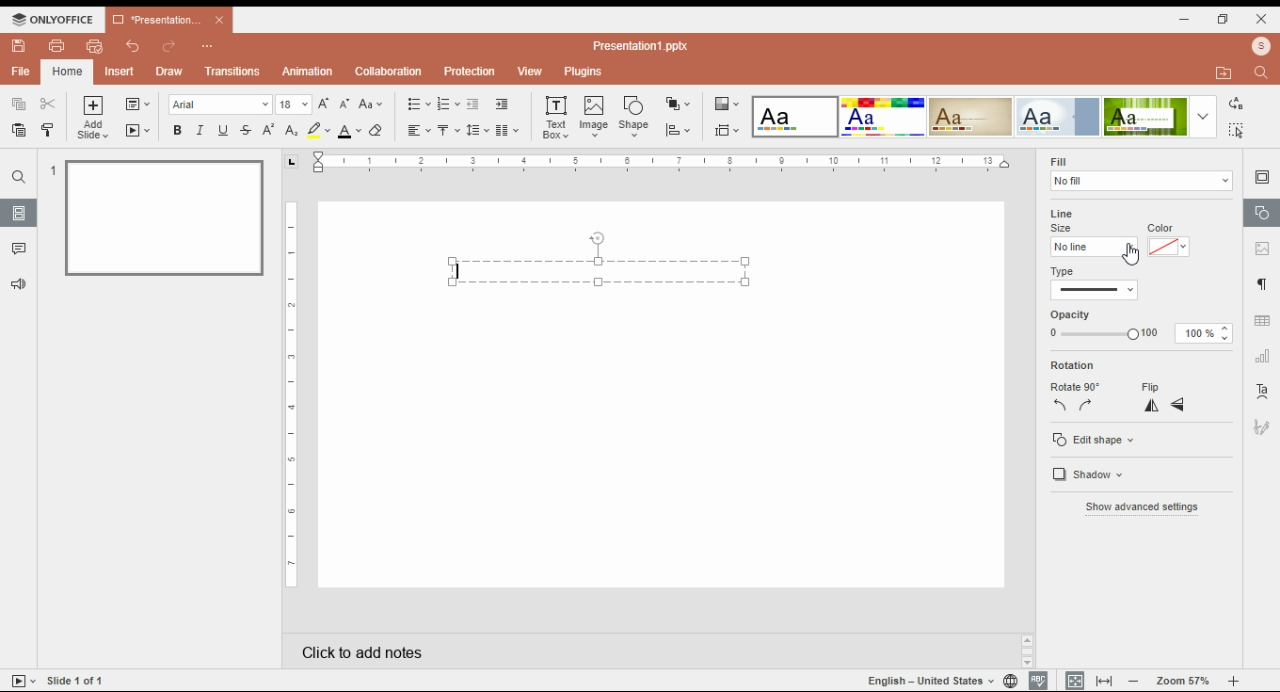  I want to click on Presentation1.pptx, so click(640, 46).